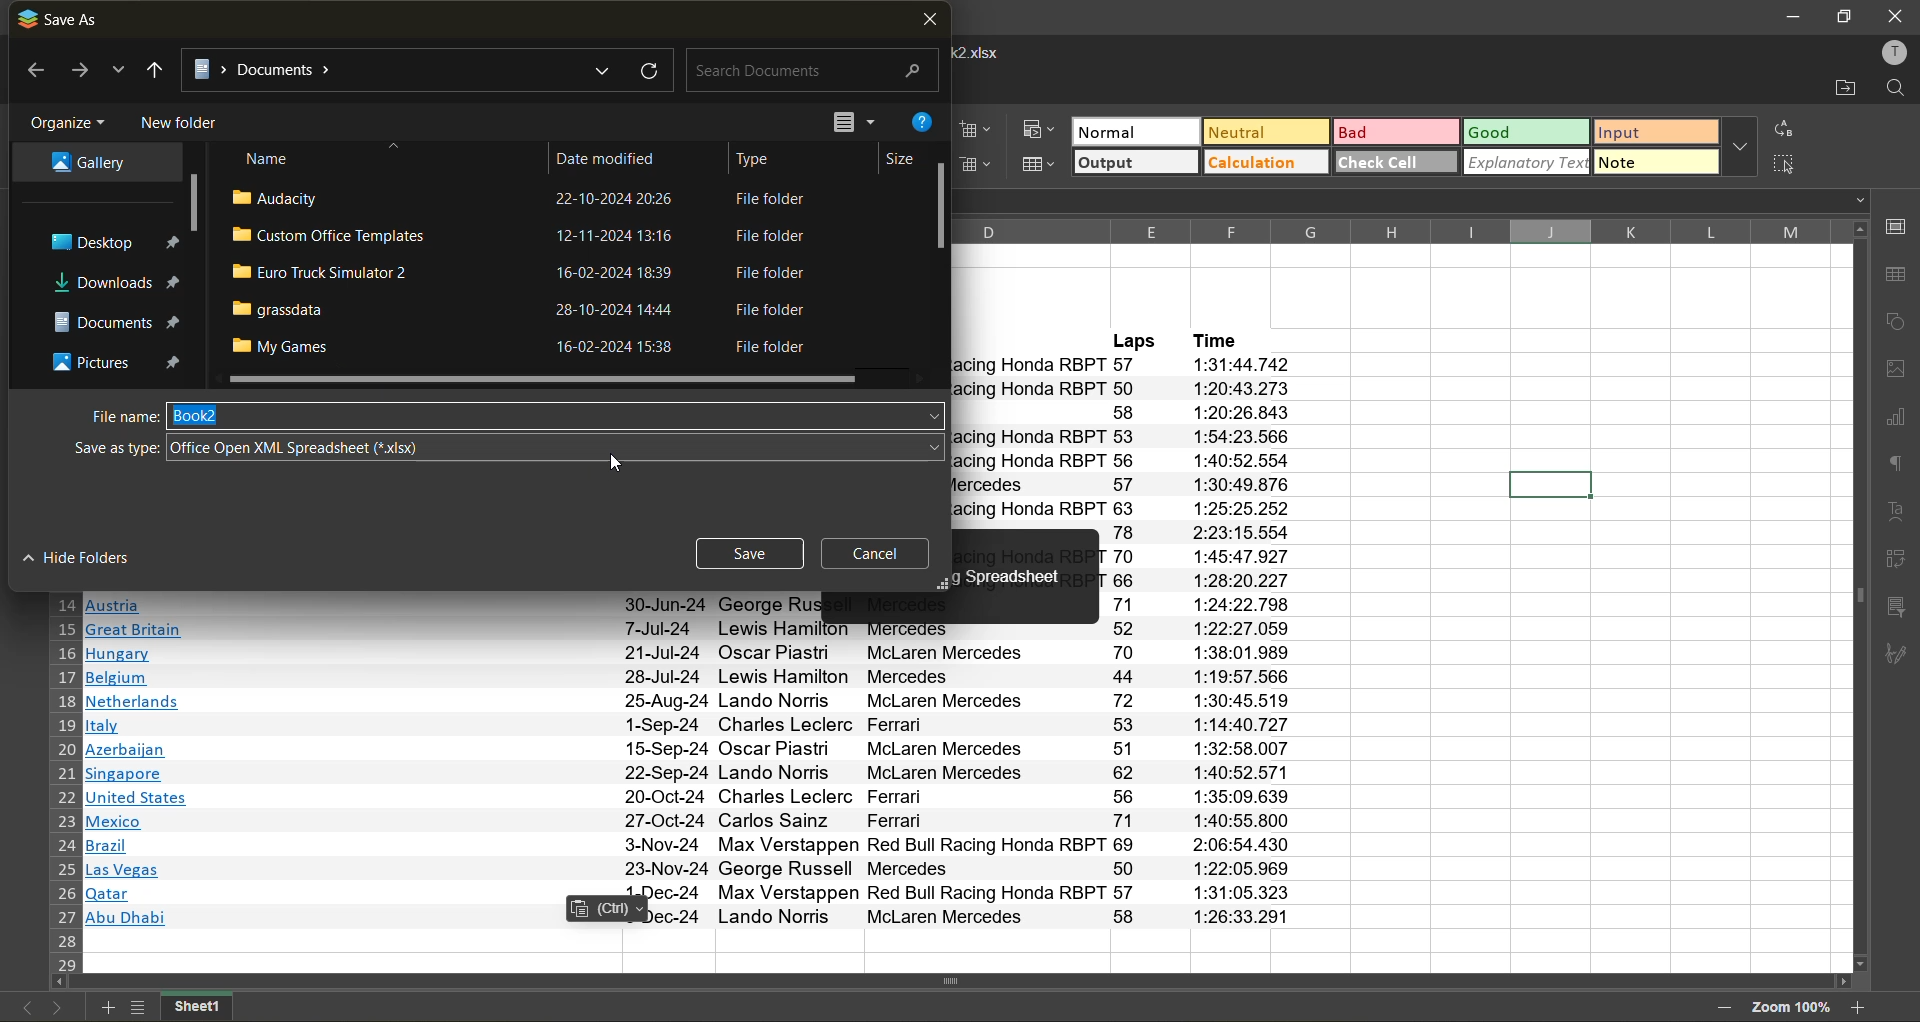  Describe the element at coordinates (1897, 278) in the screenshot. I see `table` at that location.